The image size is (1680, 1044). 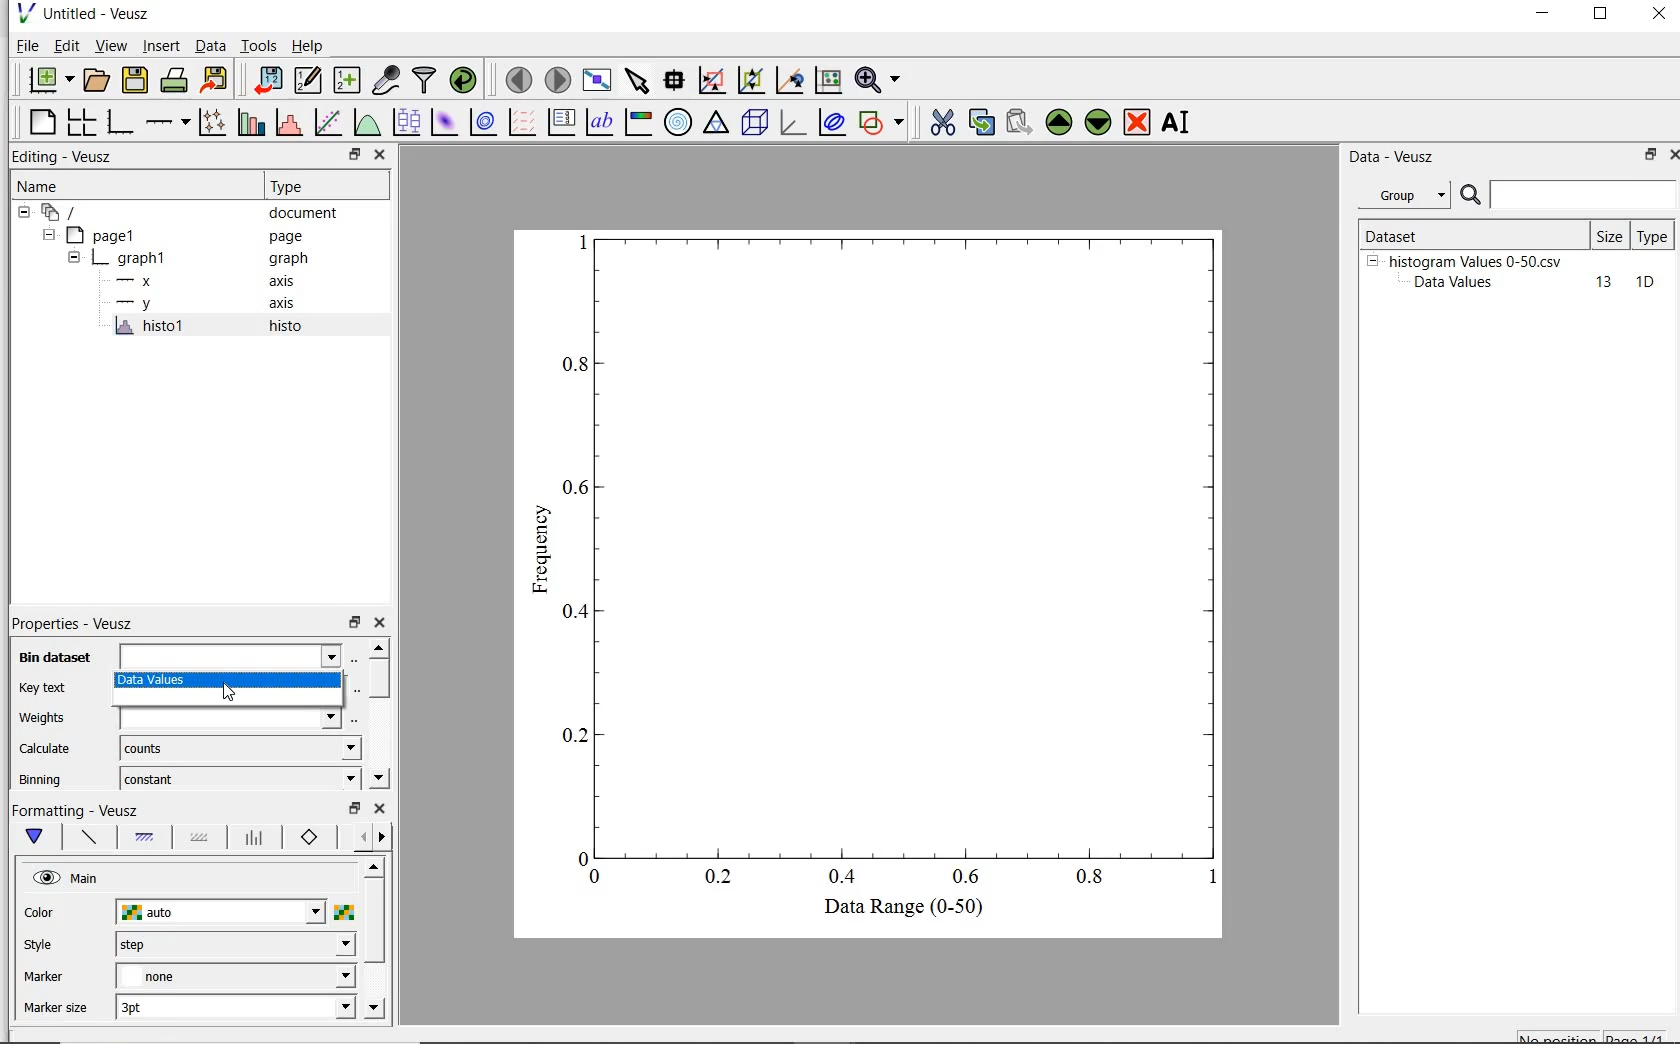 I want to click on 3d graph, so click(x=792, y=123).